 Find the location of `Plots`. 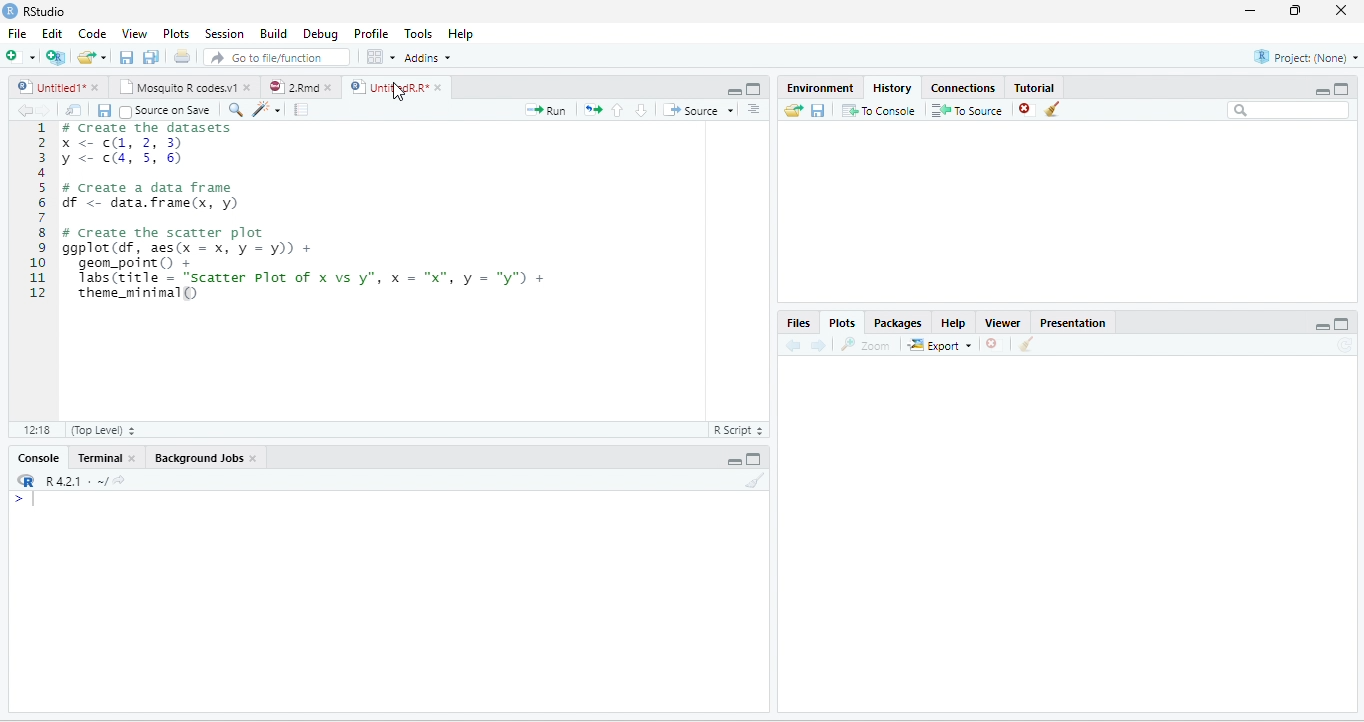

Plots is located at coordinates (842, 321).